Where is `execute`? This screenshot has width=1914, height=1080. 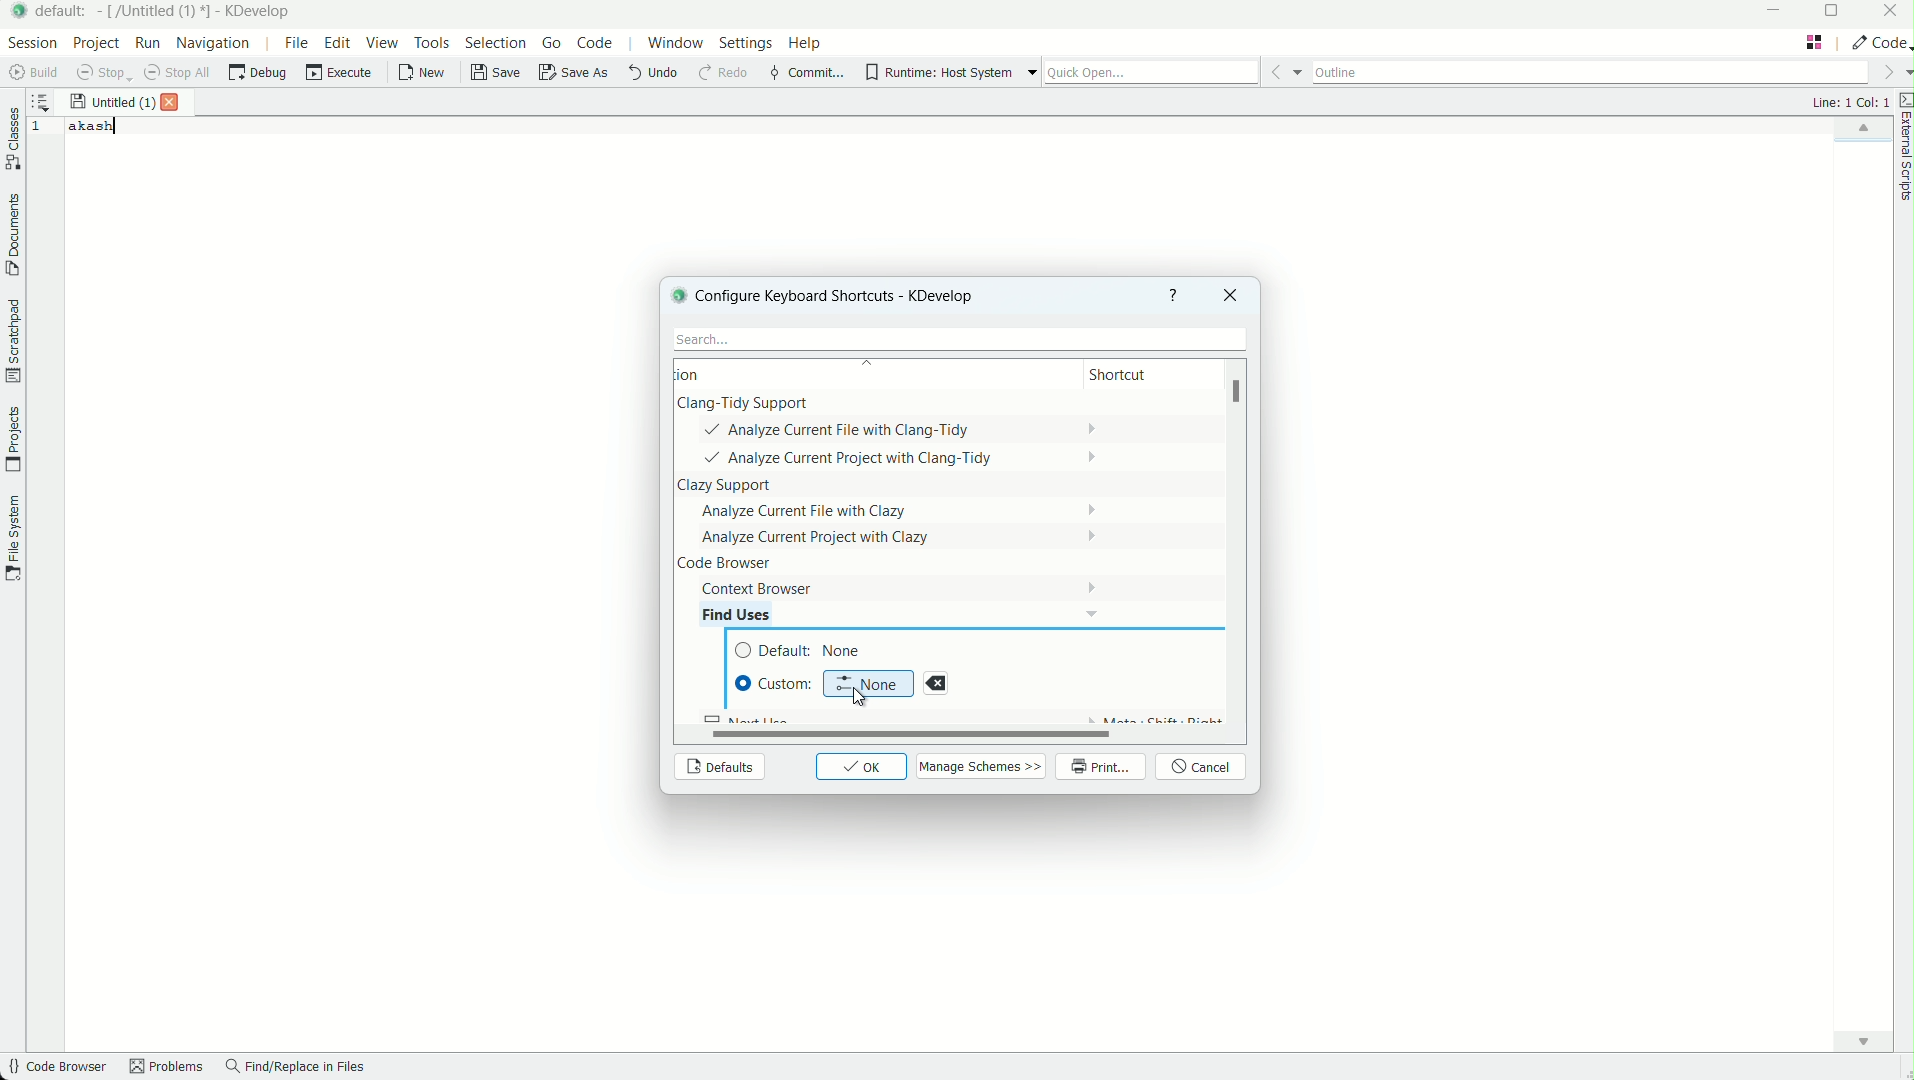
execute is located at coordinates (340, 73).